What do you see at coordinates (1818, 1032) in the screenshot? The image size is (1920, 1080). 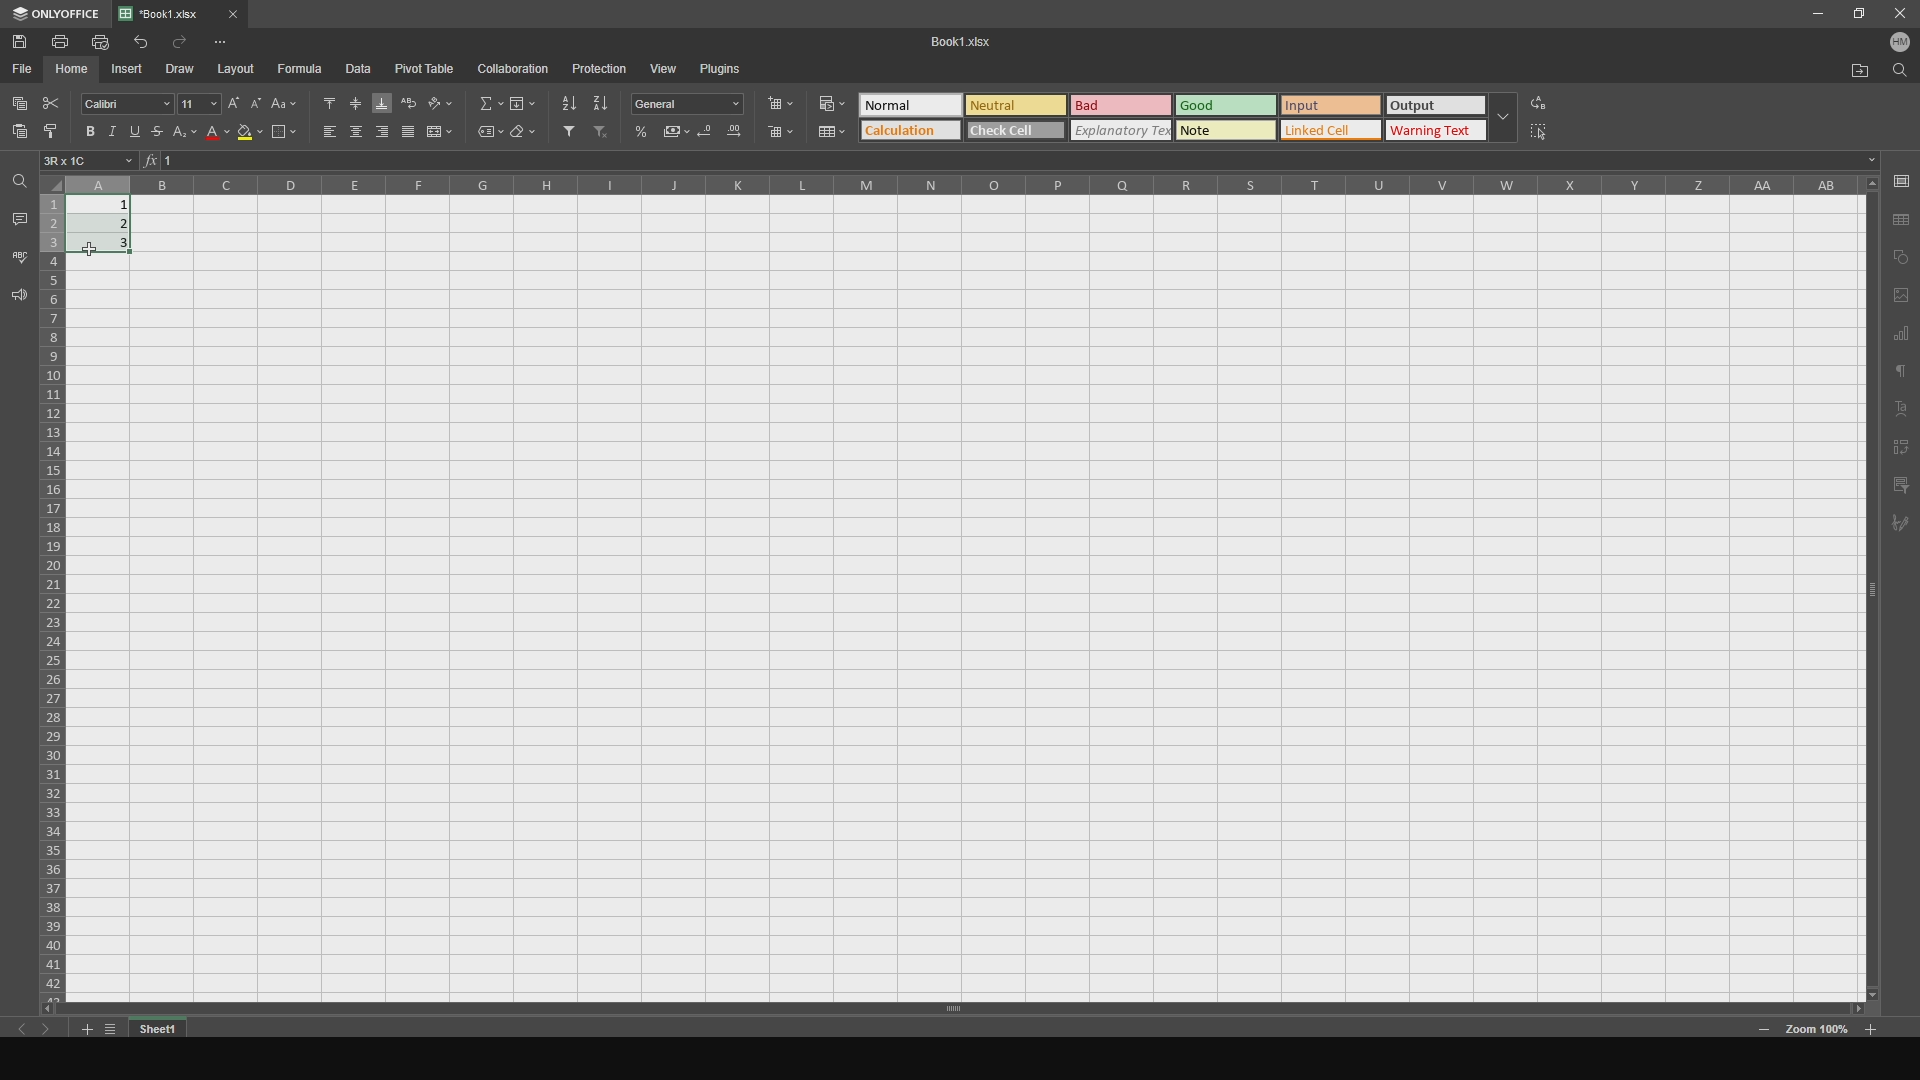 I see `zoom` at bounding box center [1818, 1032].